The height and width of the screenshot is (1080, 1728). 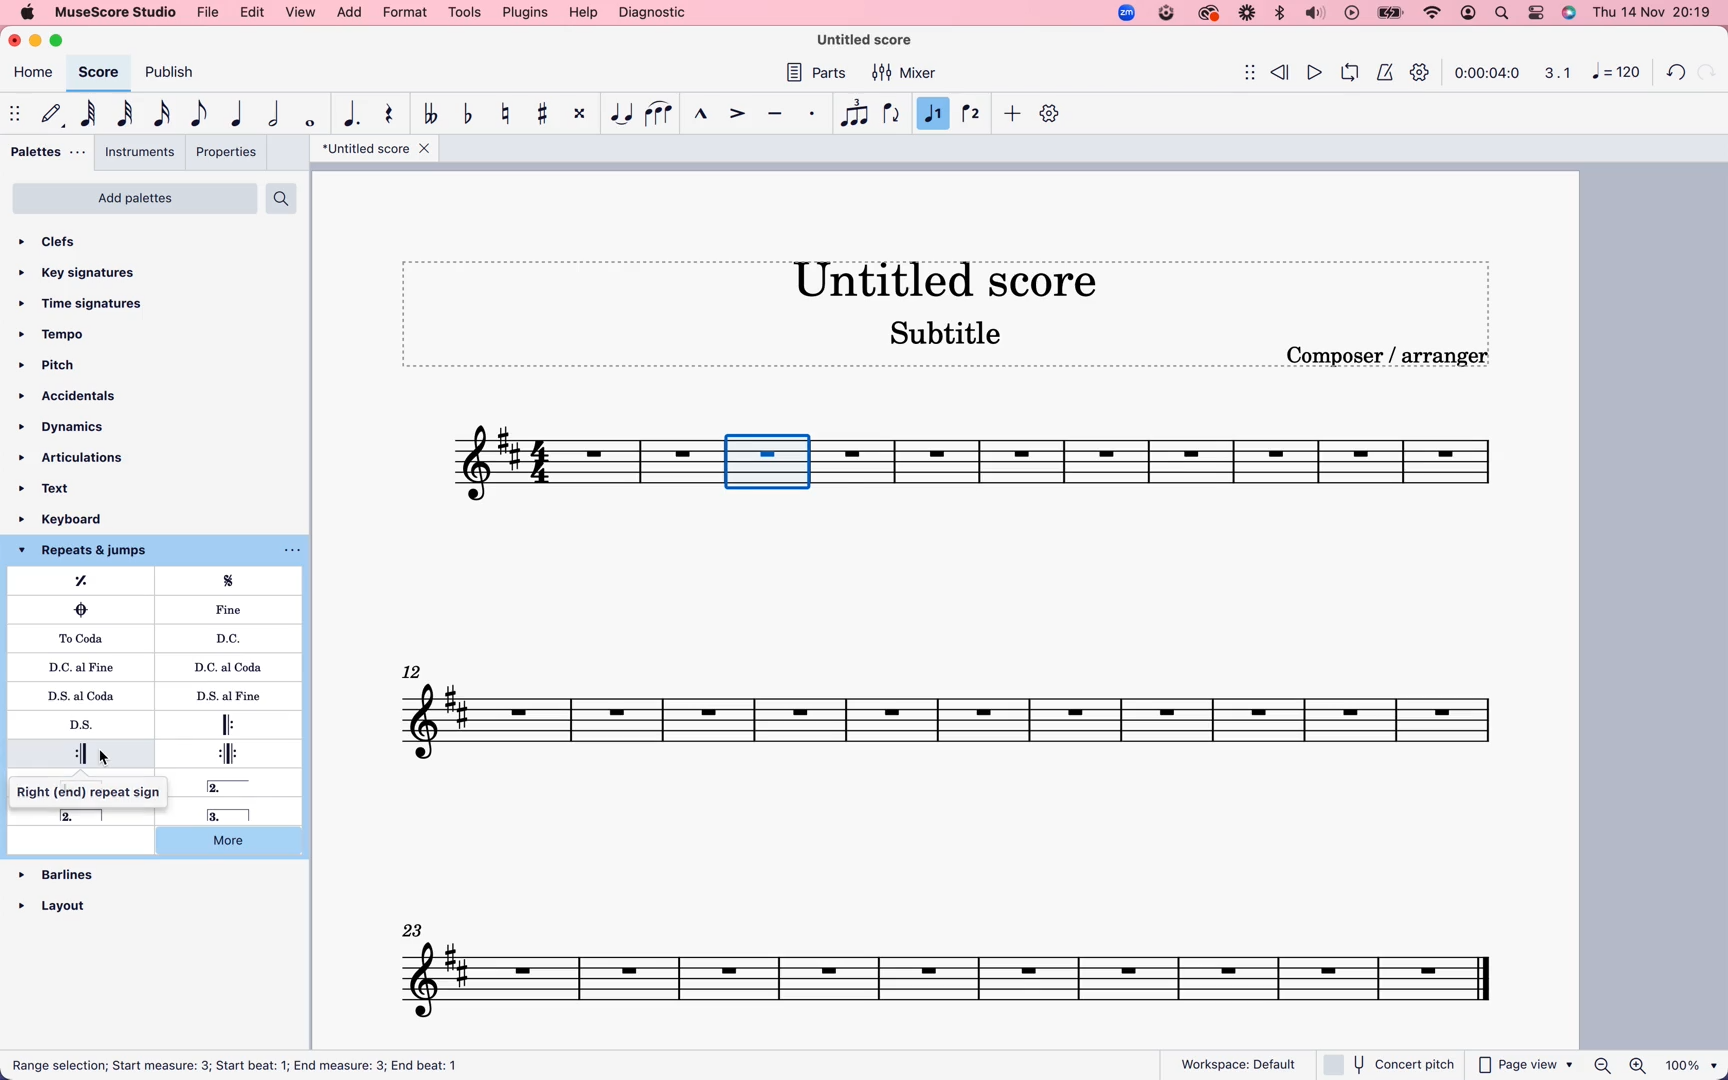 I want to click on Staccato , so click(x=814, y=113).